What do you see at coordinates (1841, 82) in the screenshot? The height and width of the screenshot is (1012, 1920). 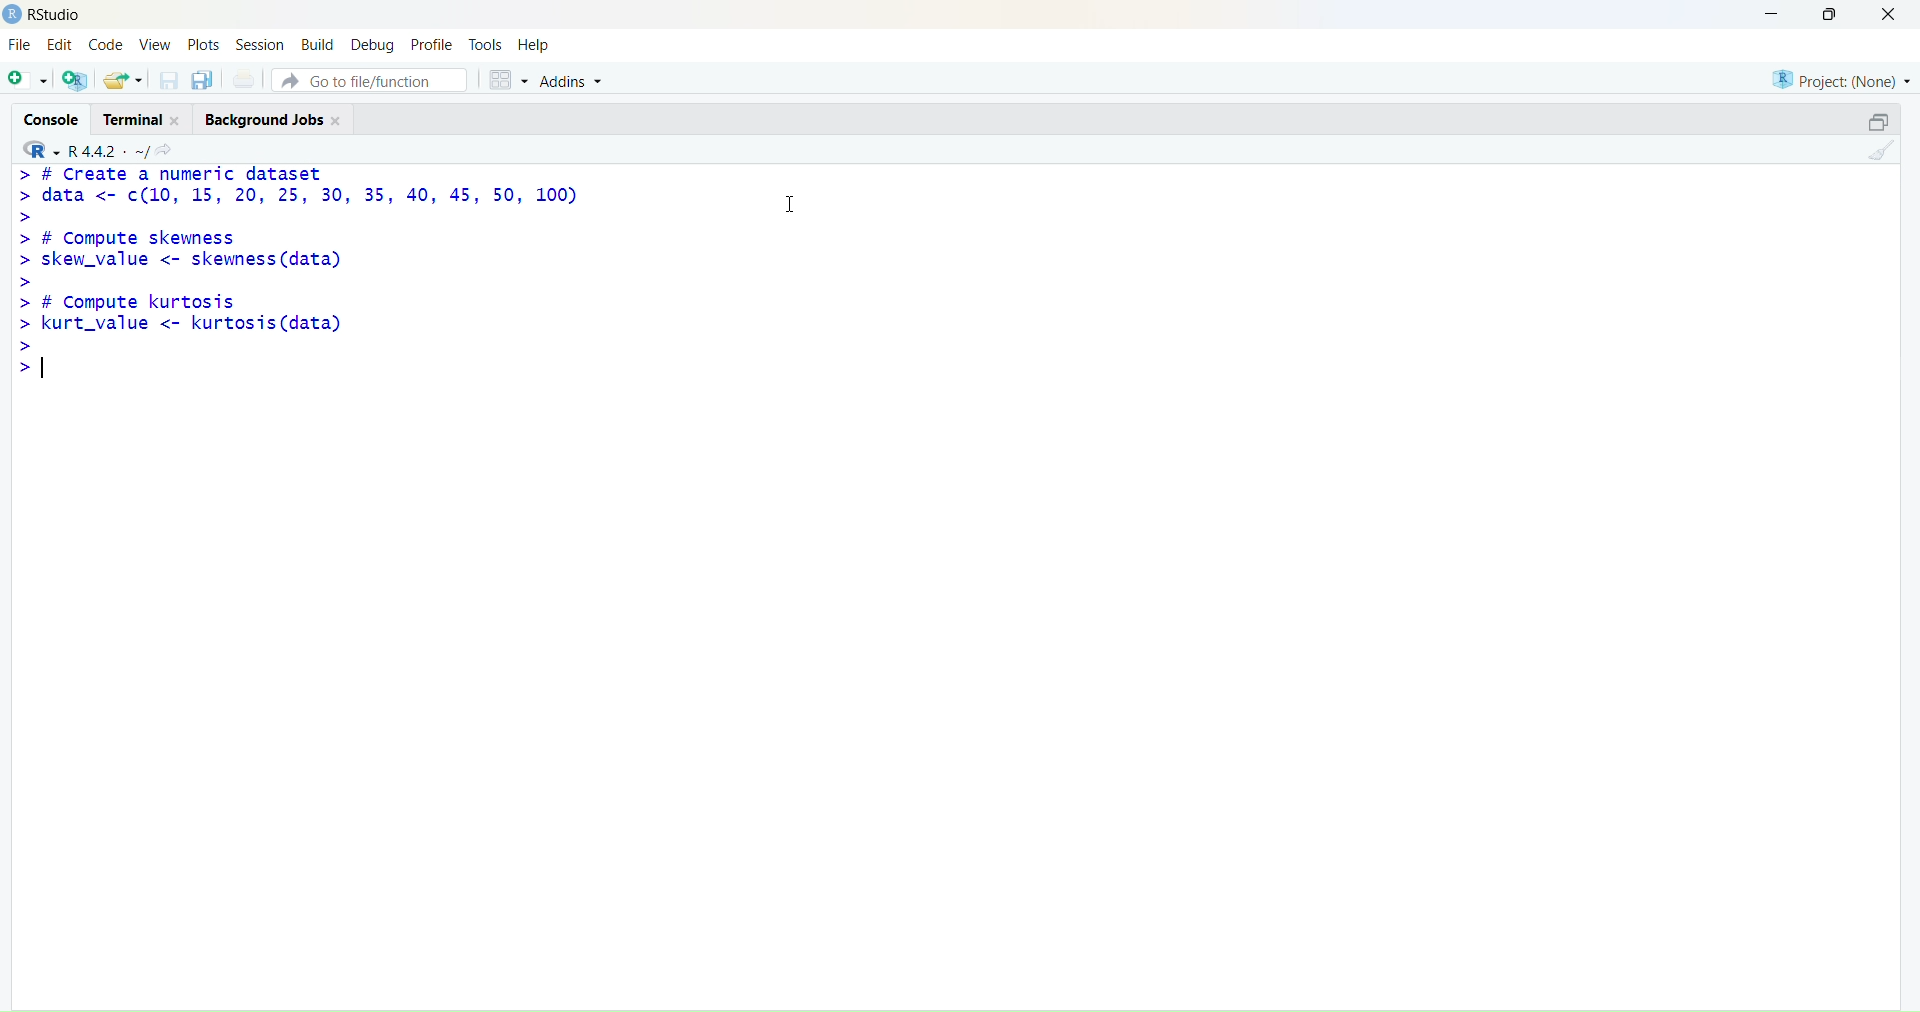 I see `Project (None)` at bounding box center [1841, 82].